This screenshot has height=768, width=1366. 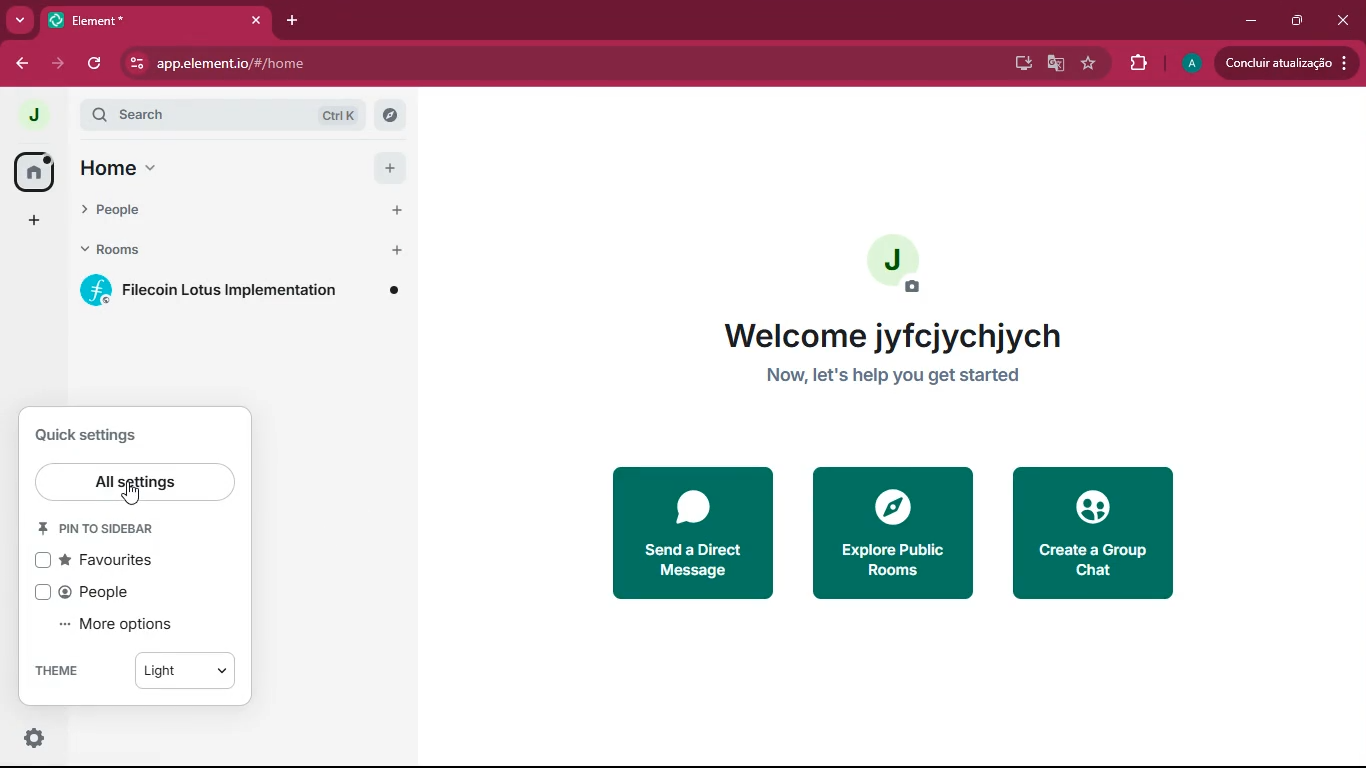 What do you see at coordinates (1189, 62) in the screenshot?
I see `profile` at bounding box center [1189, 62].